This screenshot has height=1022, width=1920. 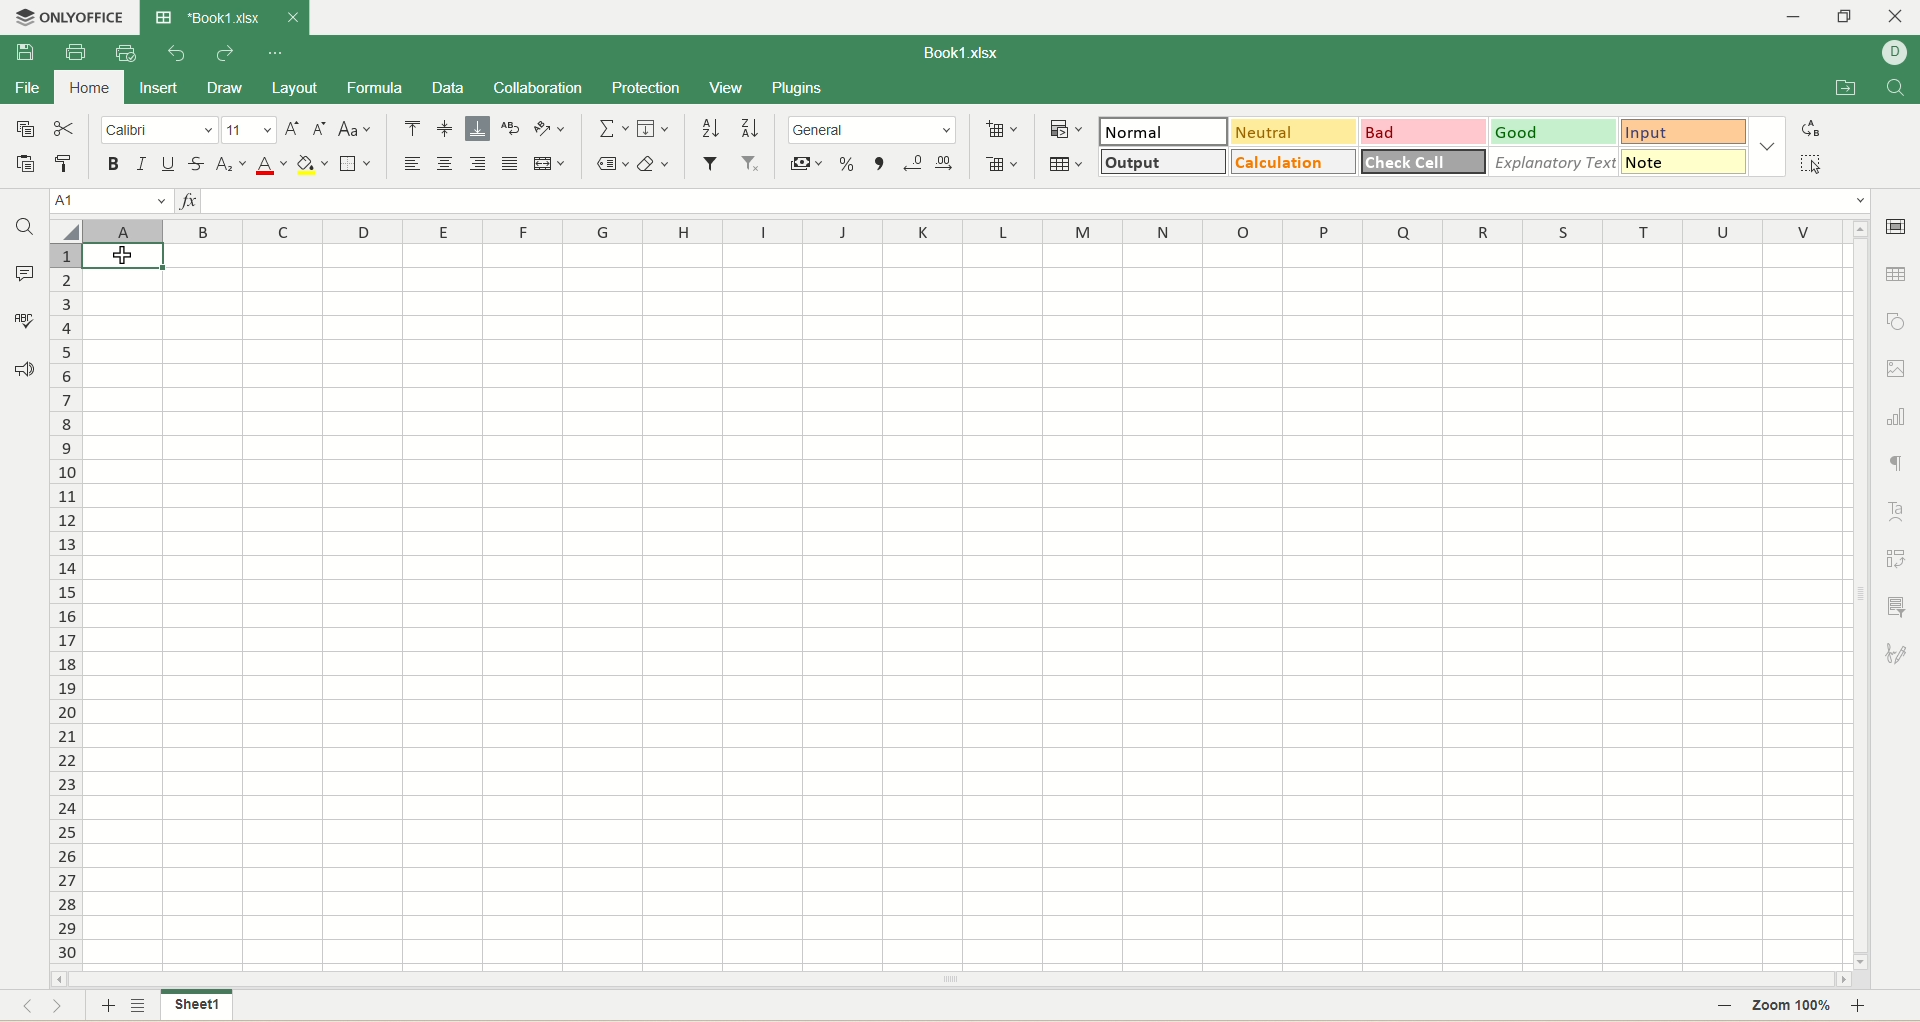 I want to click on next, so click(x=67, y=1008).